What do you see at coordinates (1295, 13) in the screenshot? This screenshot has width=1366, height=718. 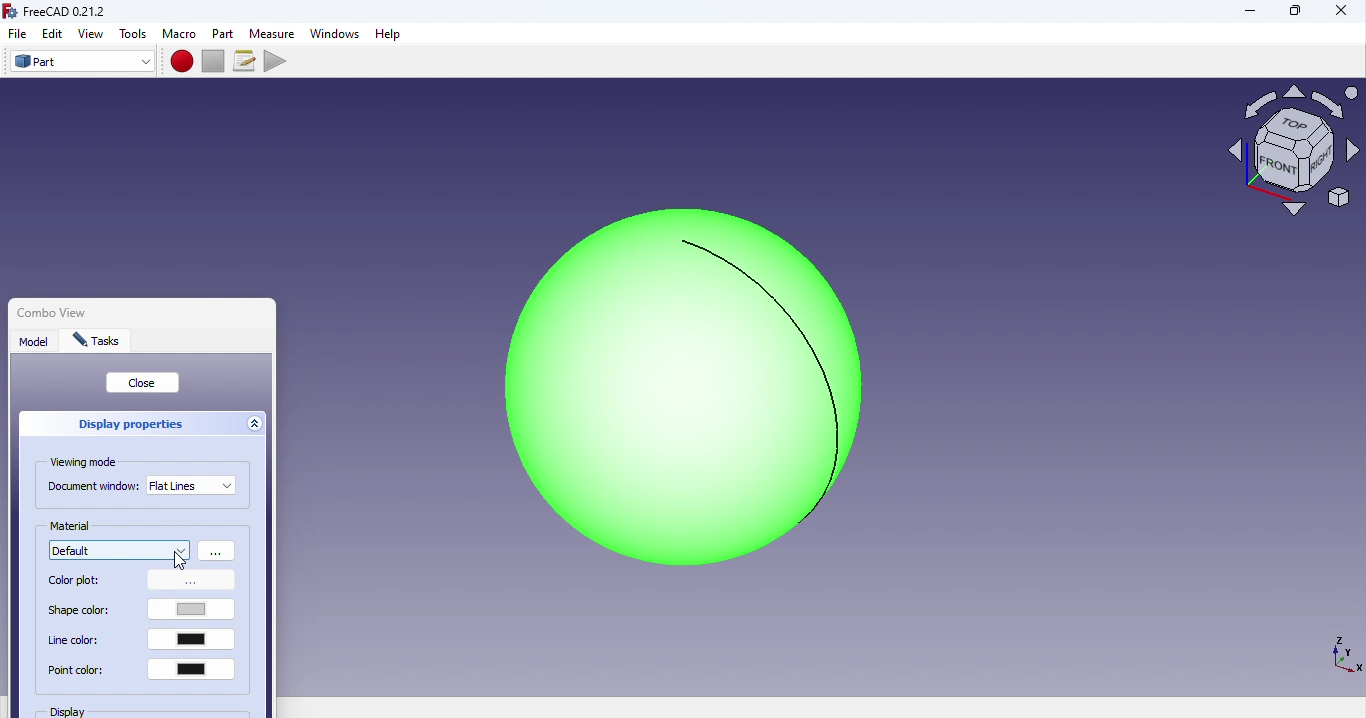 I see `Maximize` at bounding box center [1295, 13].